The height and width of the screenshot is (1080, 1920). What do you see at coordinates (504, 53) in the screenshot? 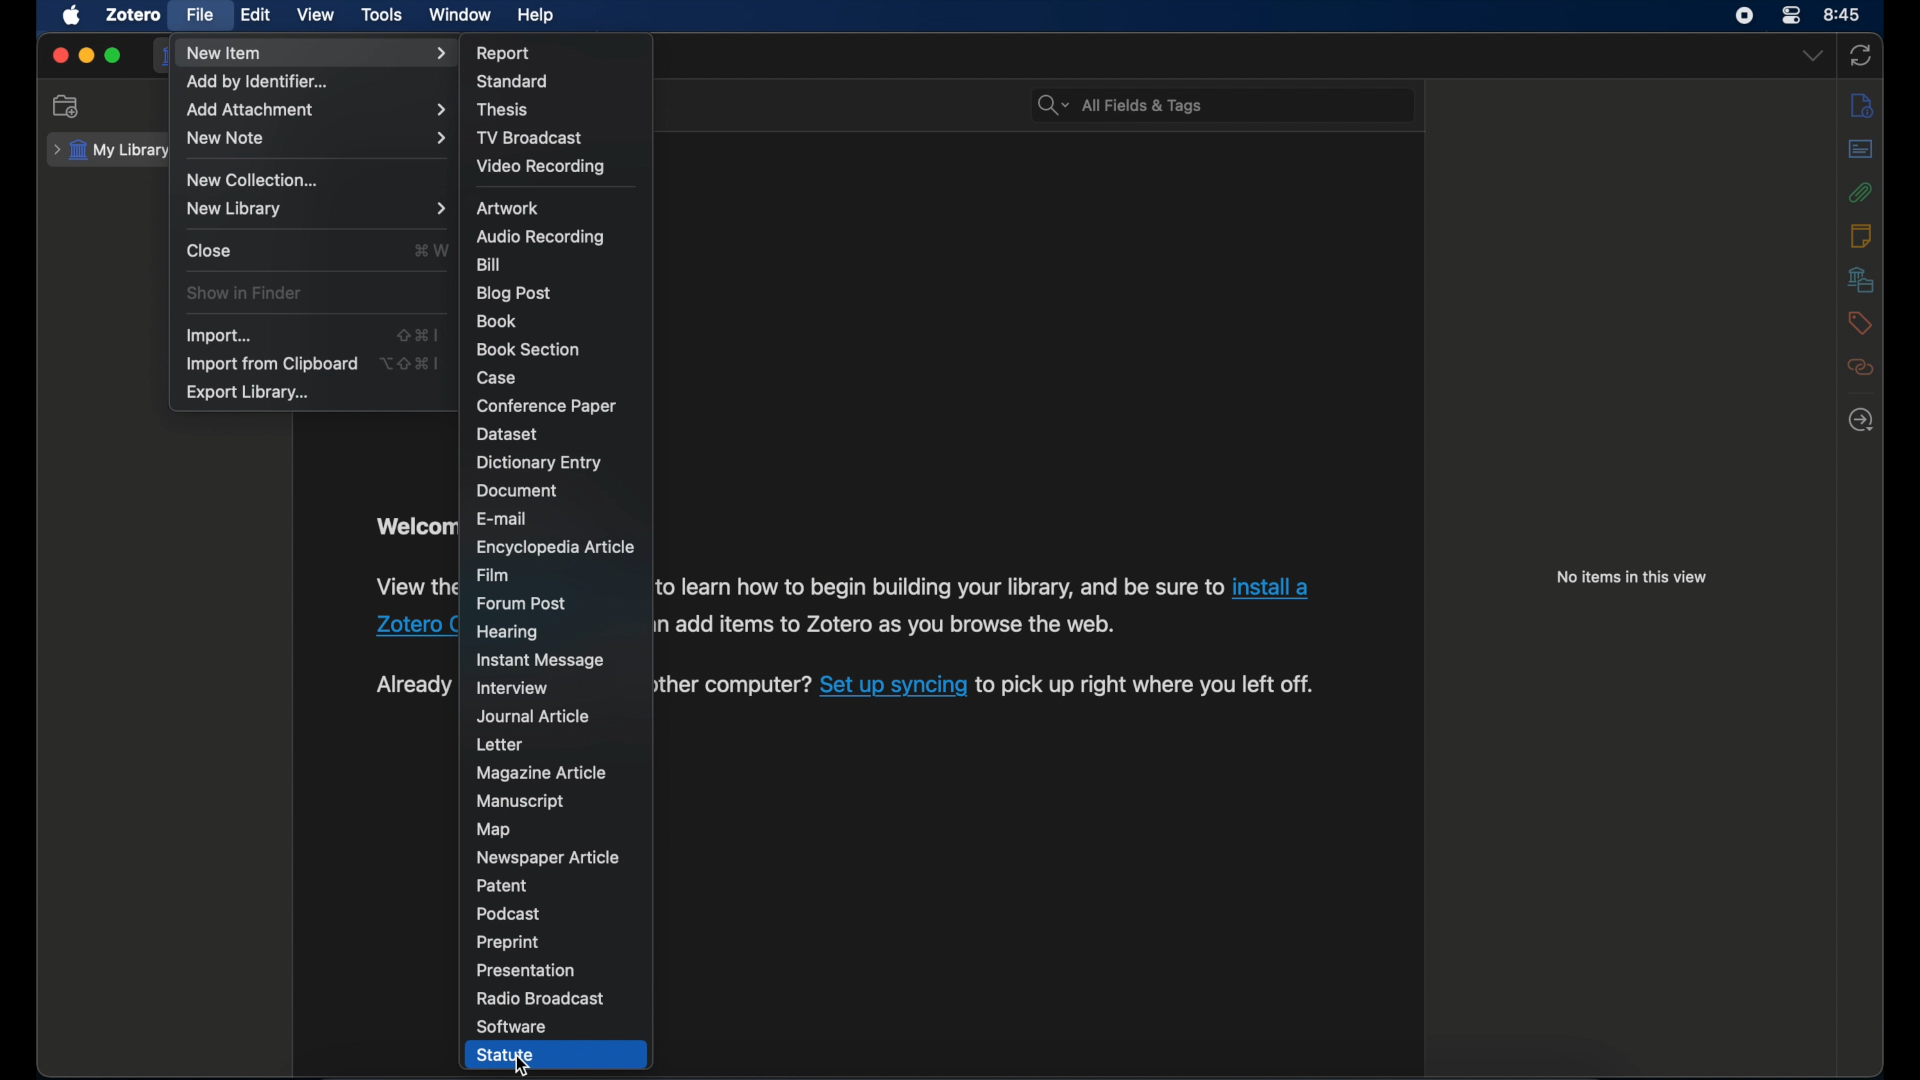
I see `report` at bounding box center [504, 53].